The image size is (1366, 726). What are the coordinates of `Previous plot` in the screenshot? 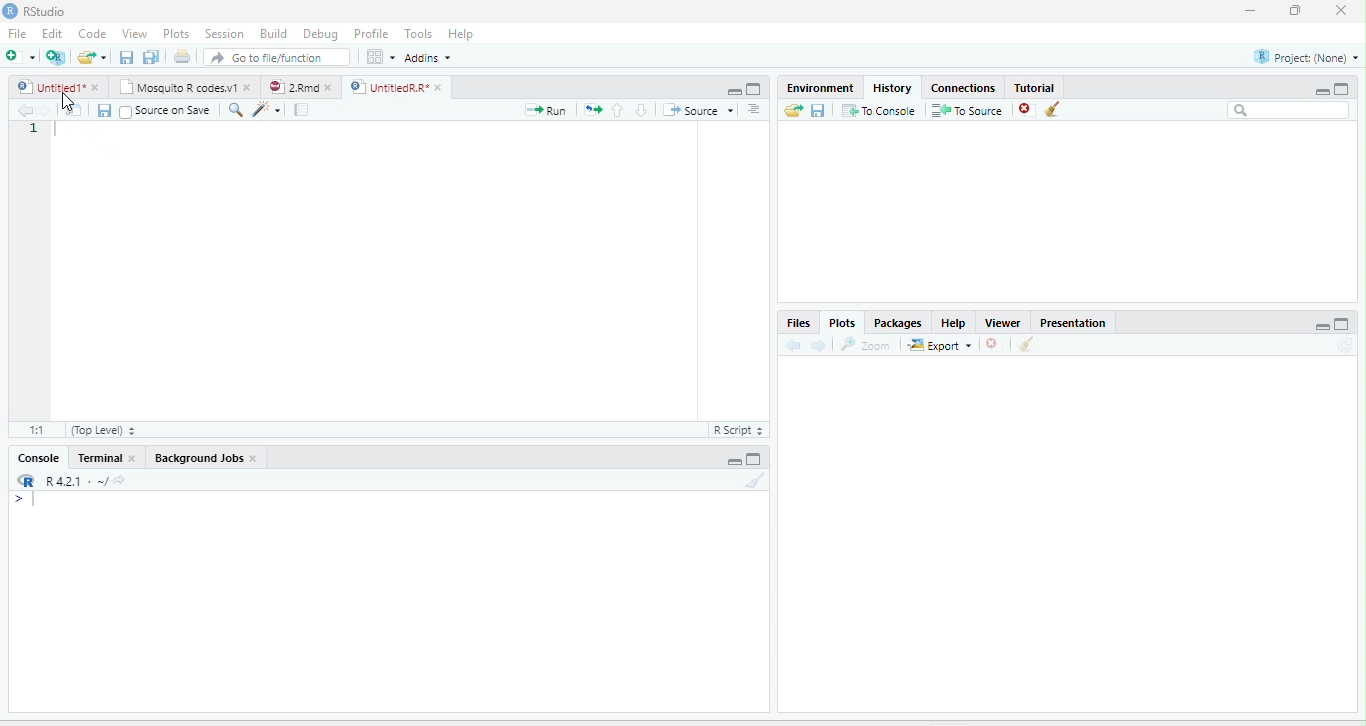 It's located at (793, 344).